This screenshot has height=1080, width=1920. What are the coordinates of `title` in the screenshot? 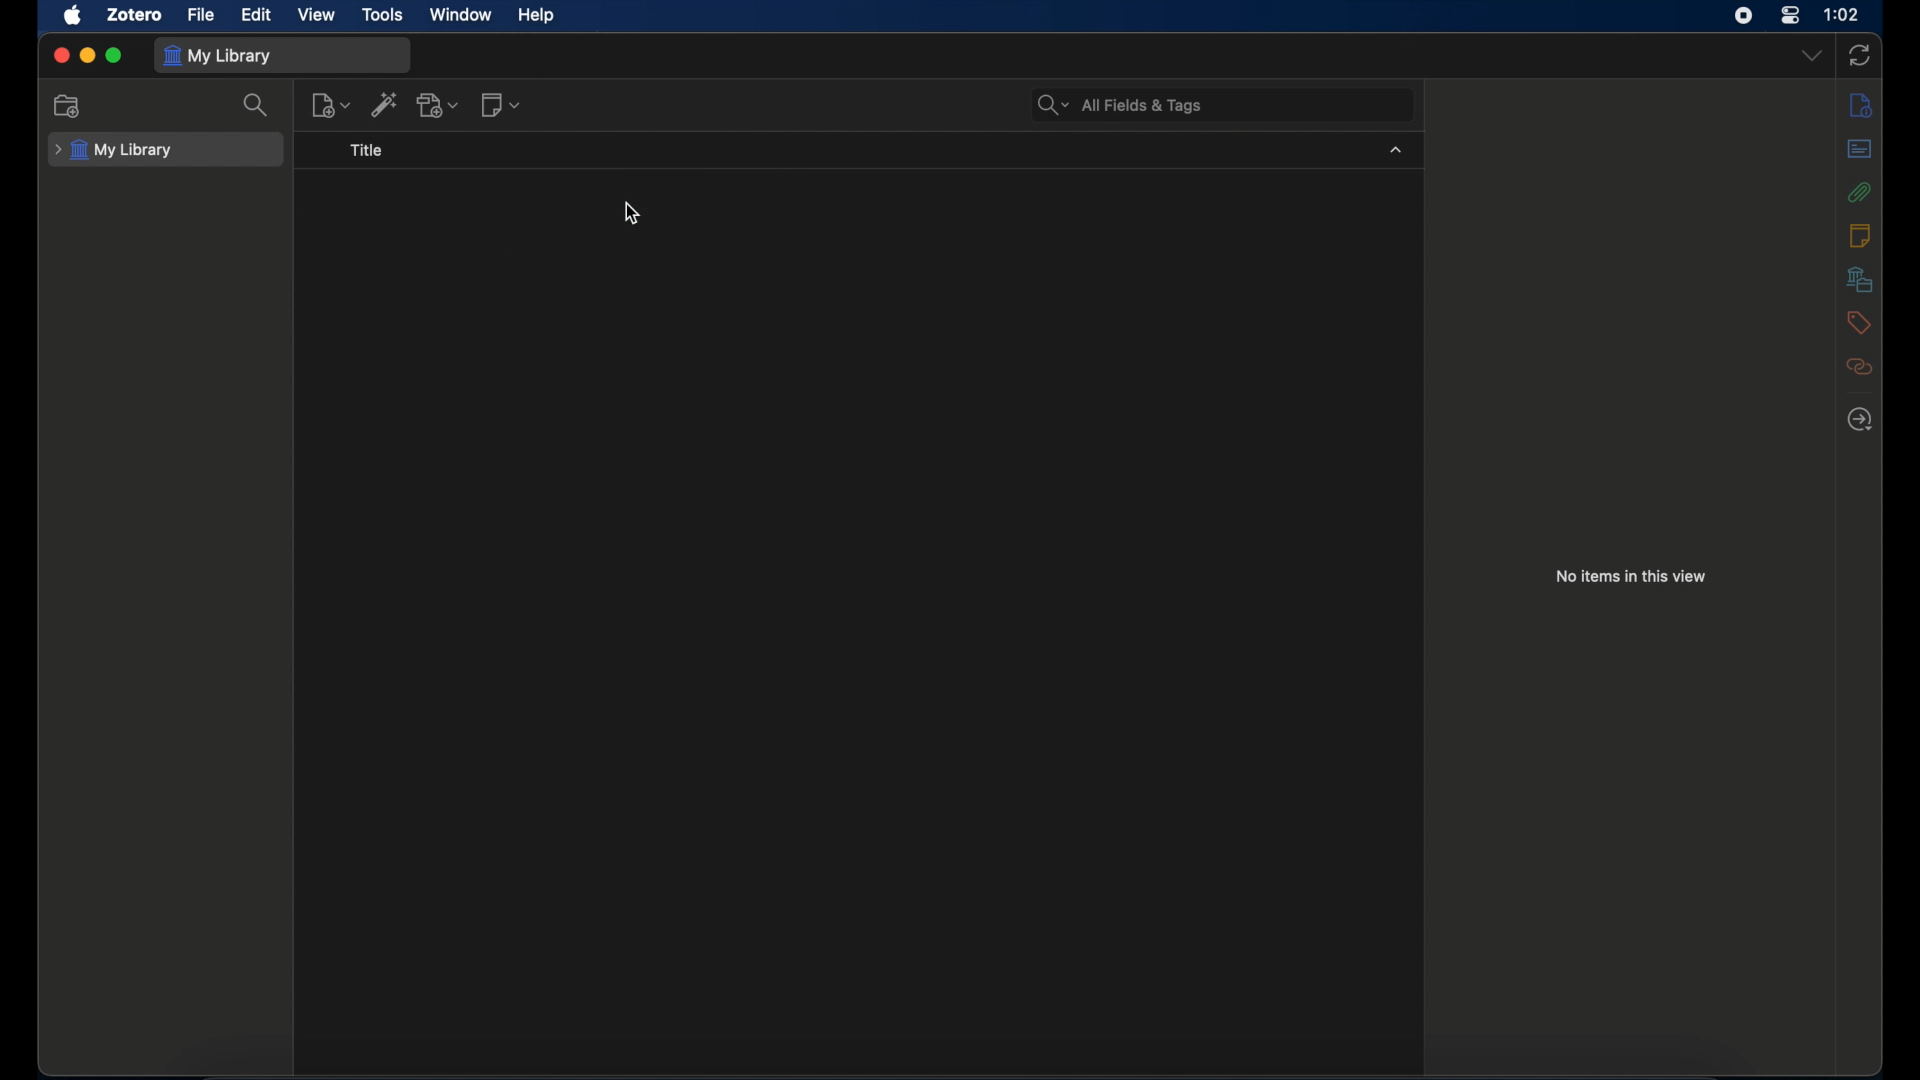 It's located at (365, 150).